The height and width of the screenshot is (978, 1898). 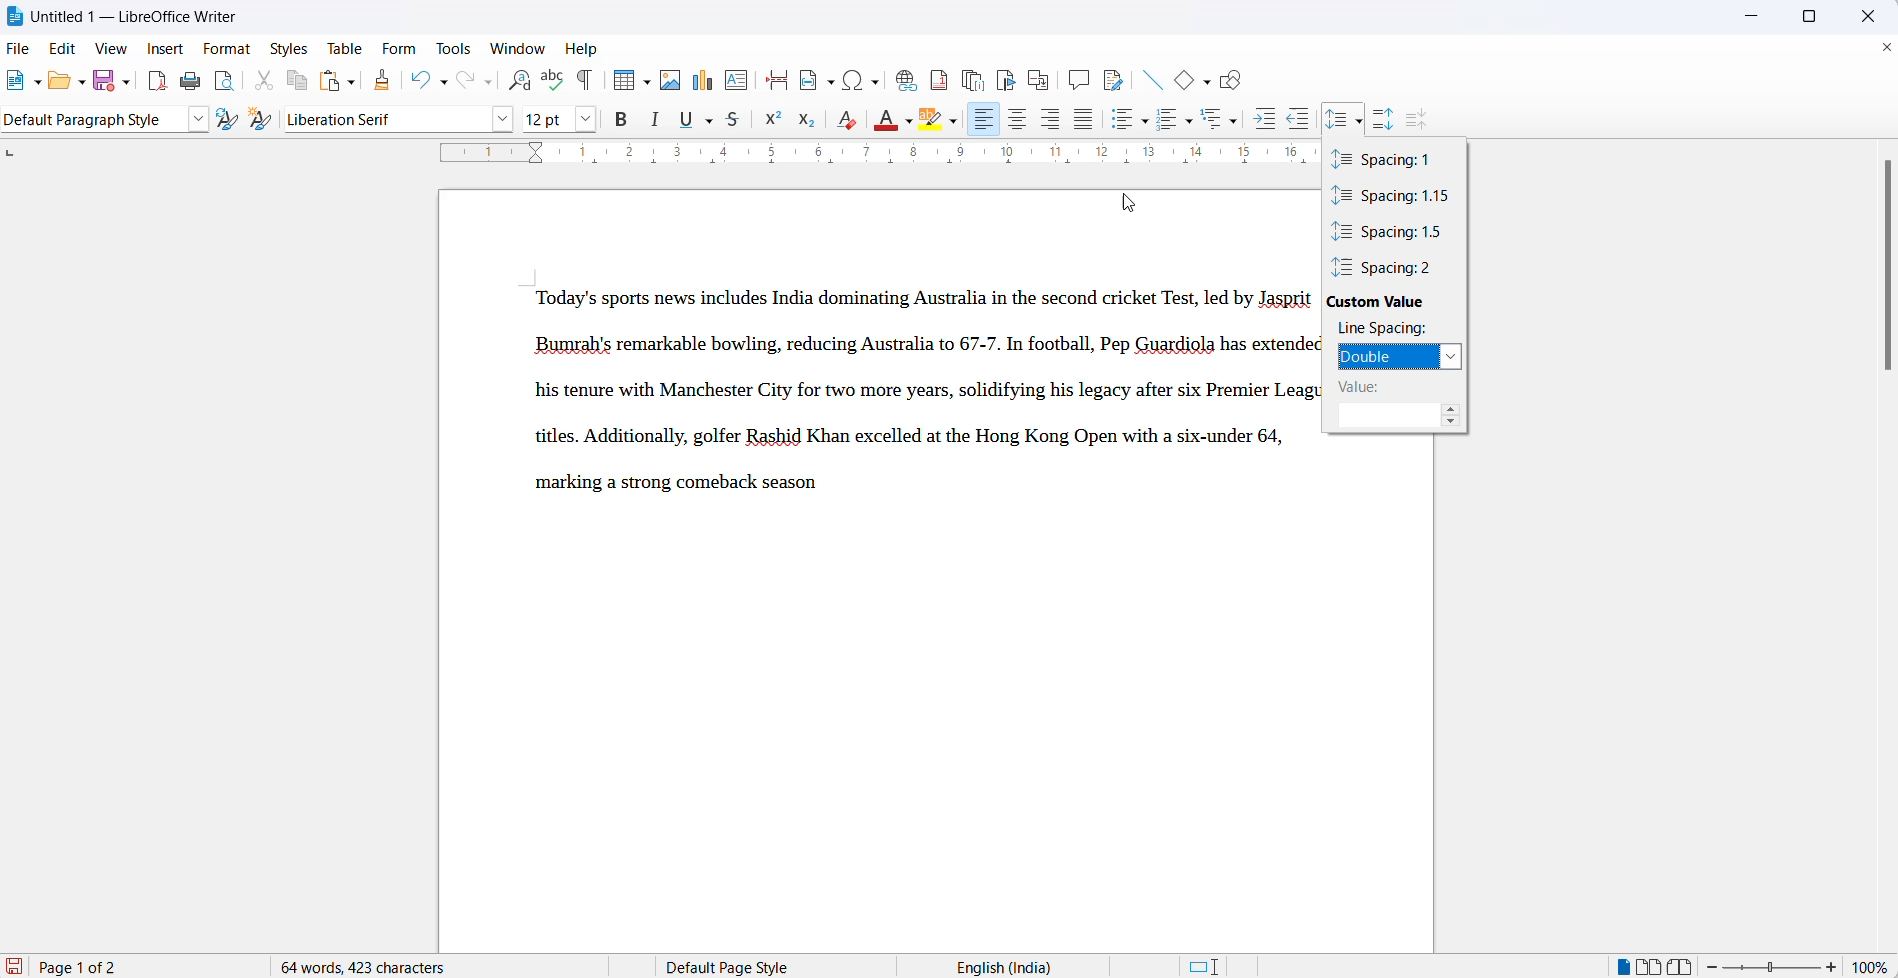 What do you see at coordinates (1816, 18) in the screenshot?
I see `maximize` at bounding box center [1816, 18].